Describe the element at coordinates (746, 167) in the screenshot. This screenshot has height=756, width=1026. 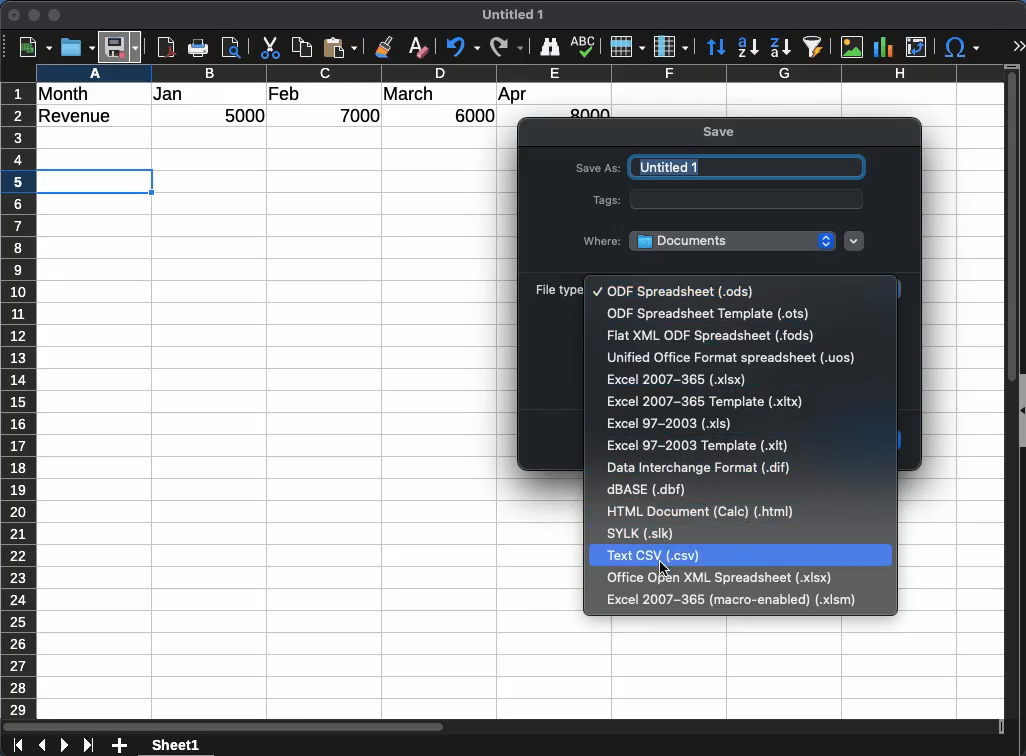
I see `untitled 1` at that location.